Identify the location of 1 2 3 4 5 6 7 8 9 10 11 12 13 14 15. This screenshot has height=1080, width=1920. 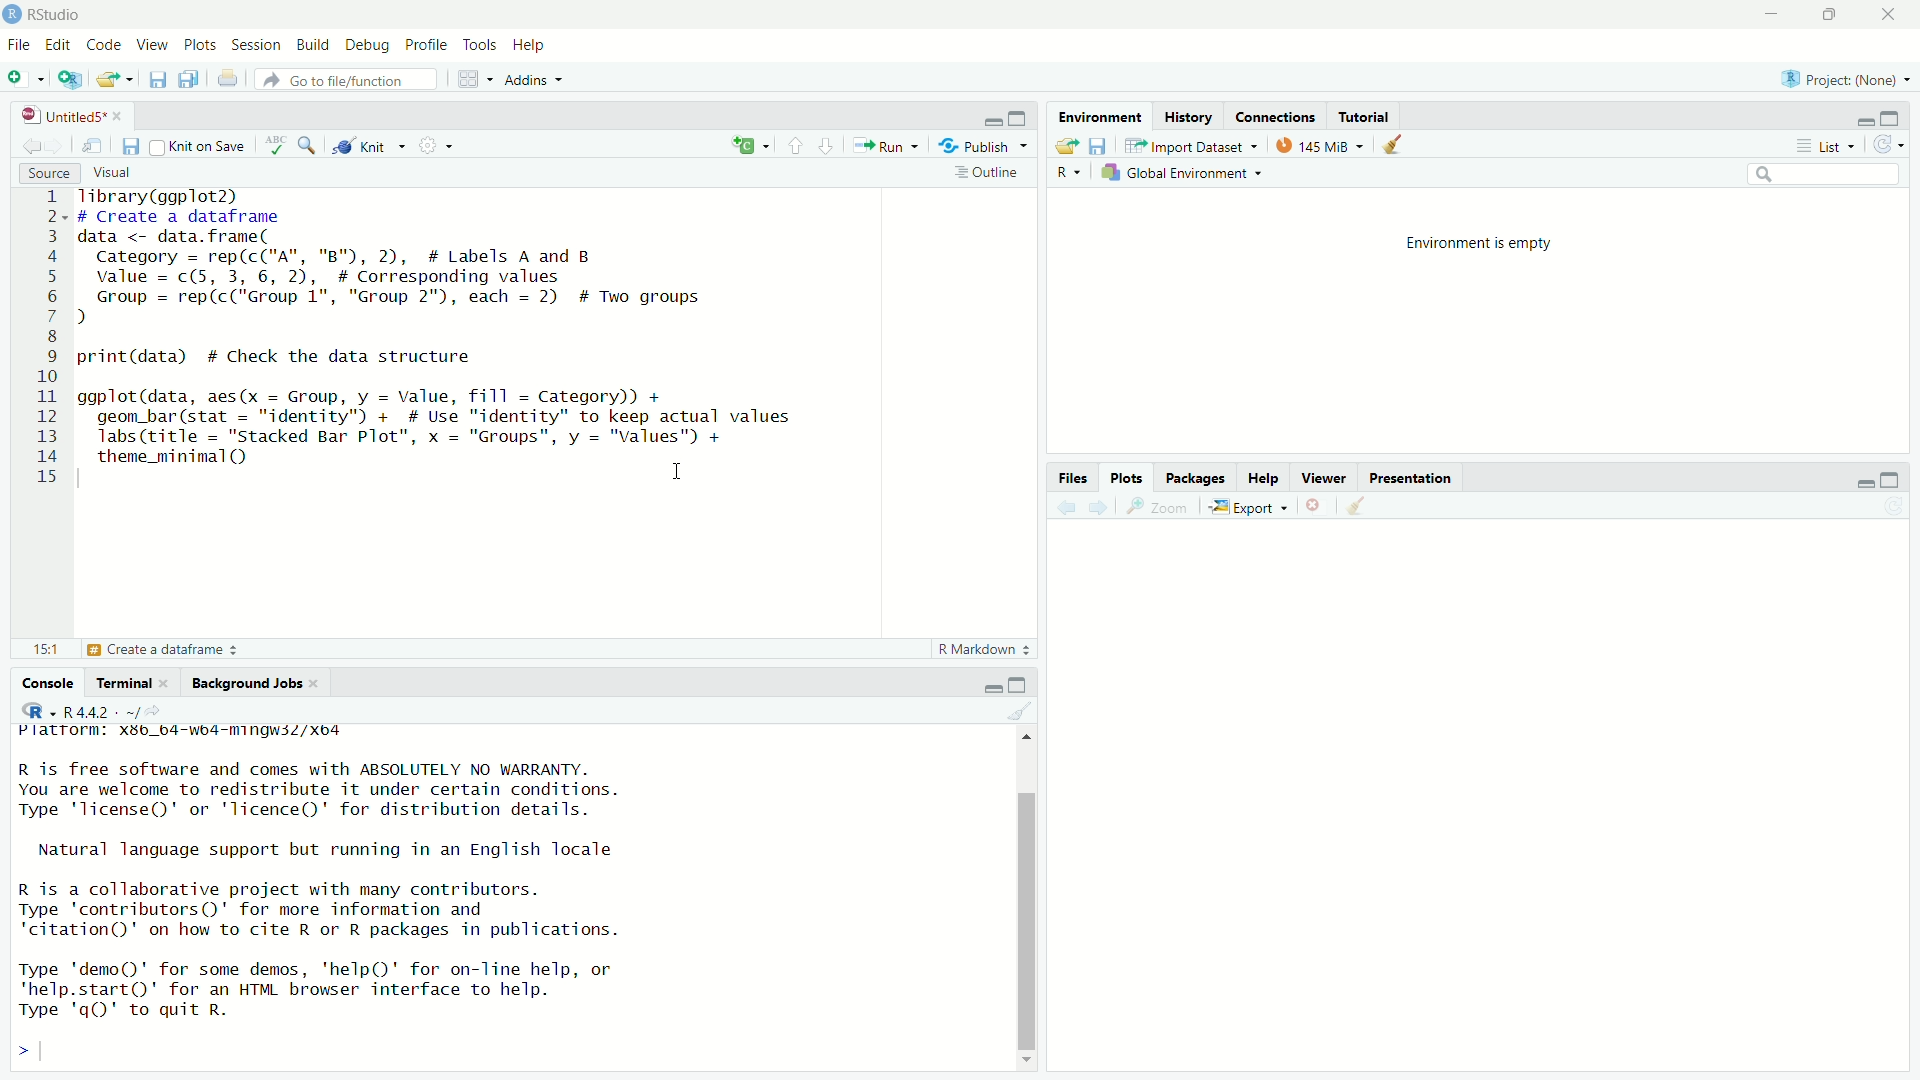
(49, 339).